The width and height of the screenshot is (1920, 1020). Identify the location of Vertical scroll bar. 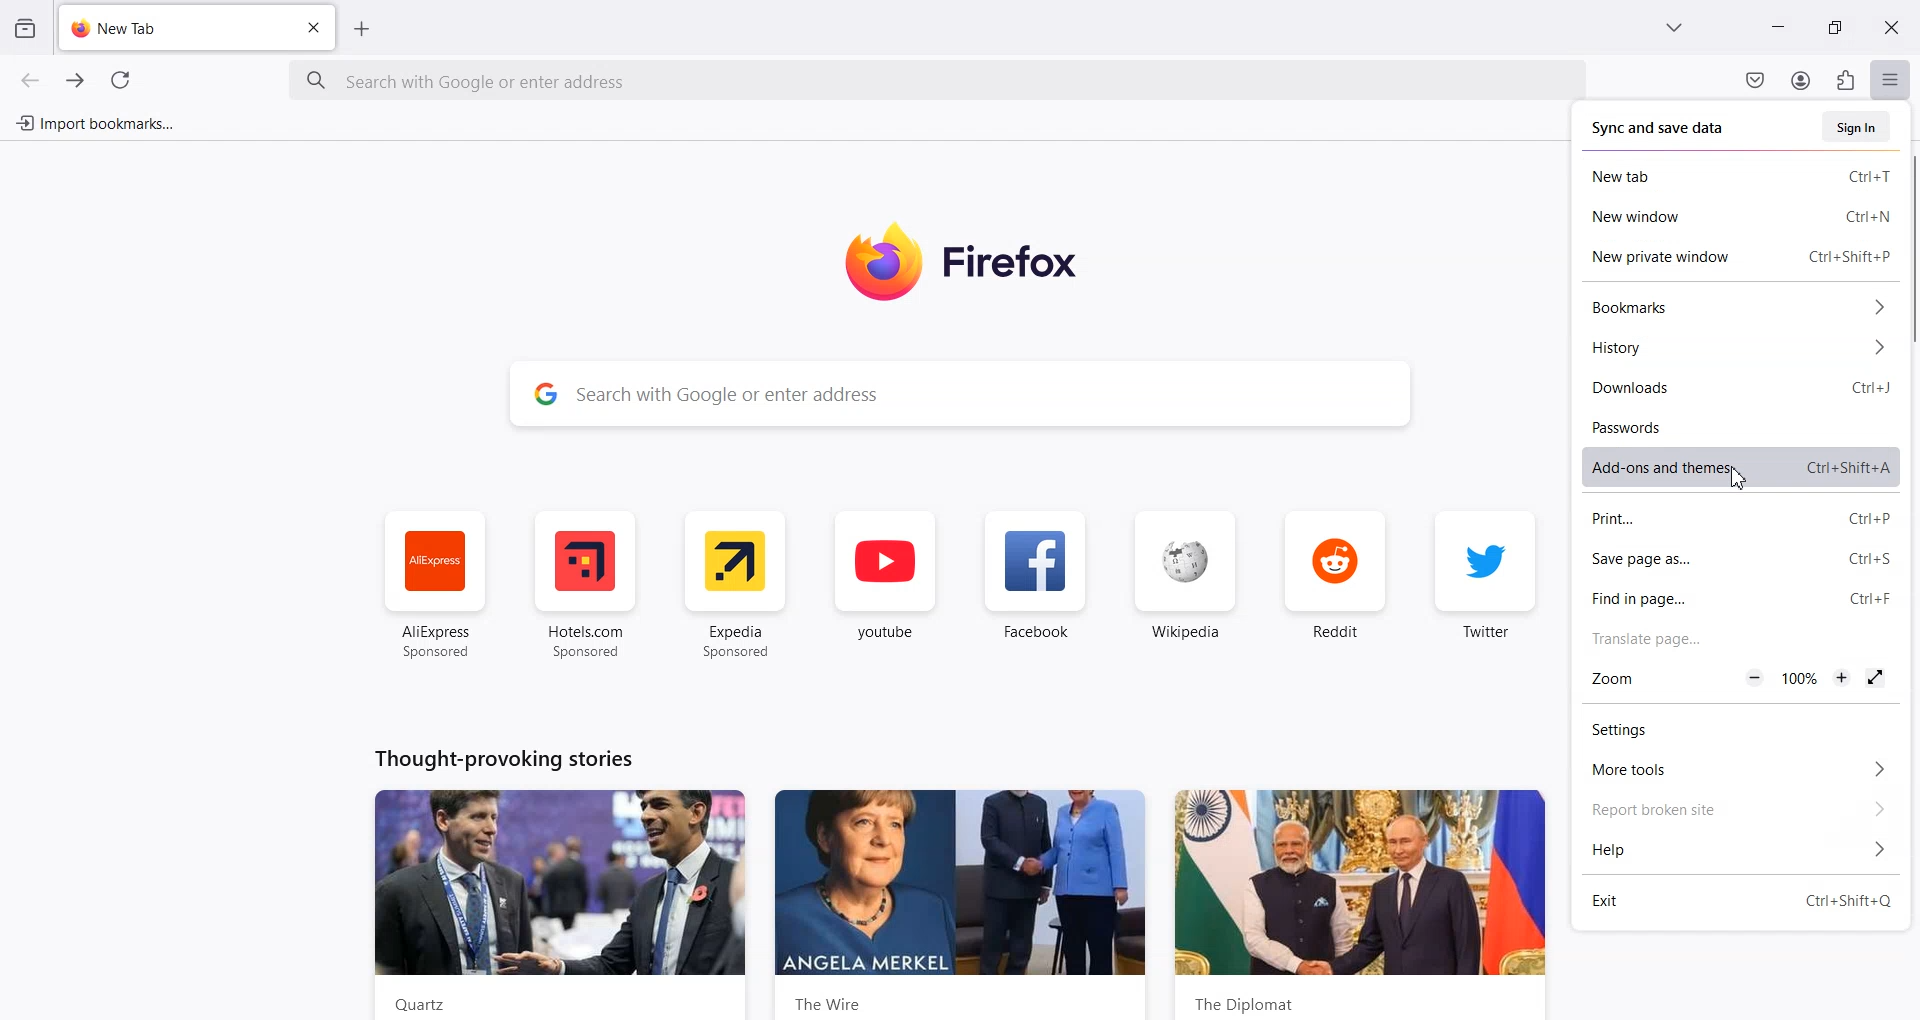
(1908, 580).